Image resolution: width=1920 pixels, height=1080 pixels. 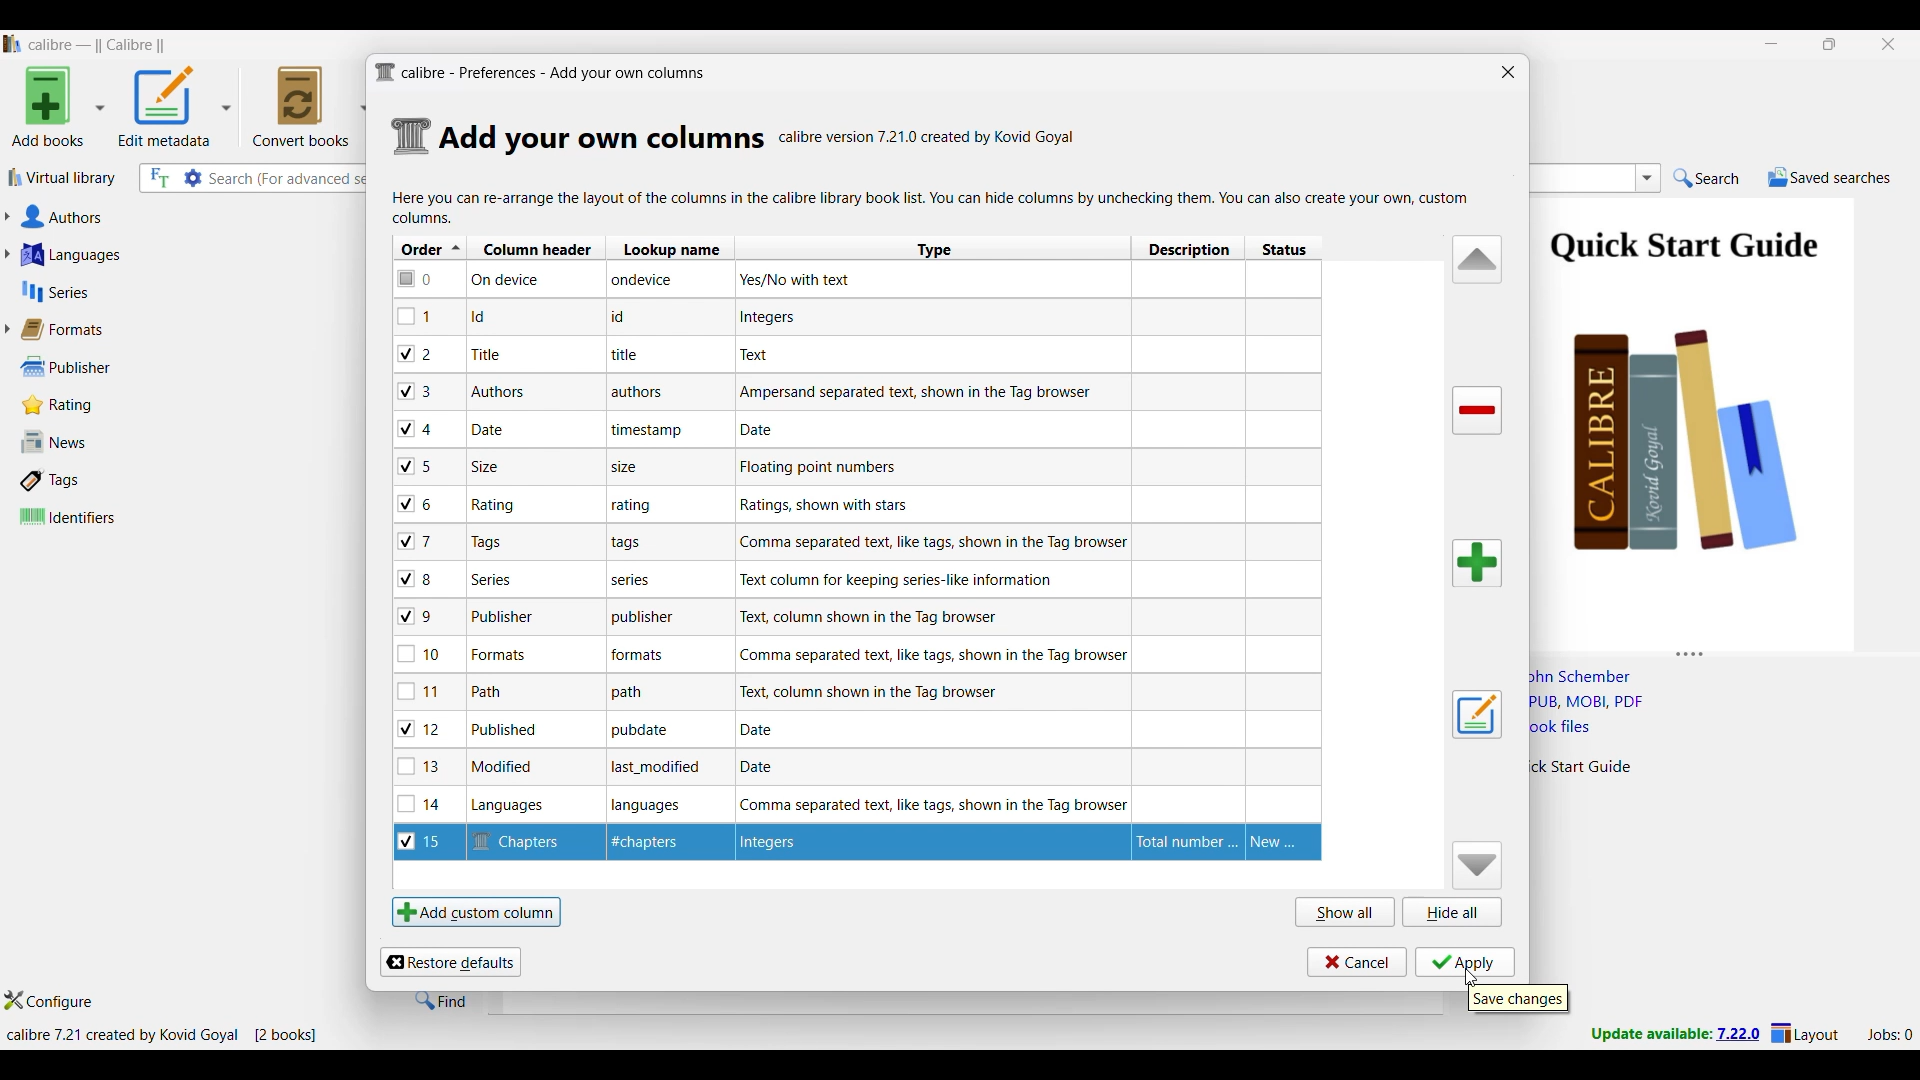 What do you see at coordinates (508, 767) in the screenshot?
I see `Note` at bounding box center [508, 767].